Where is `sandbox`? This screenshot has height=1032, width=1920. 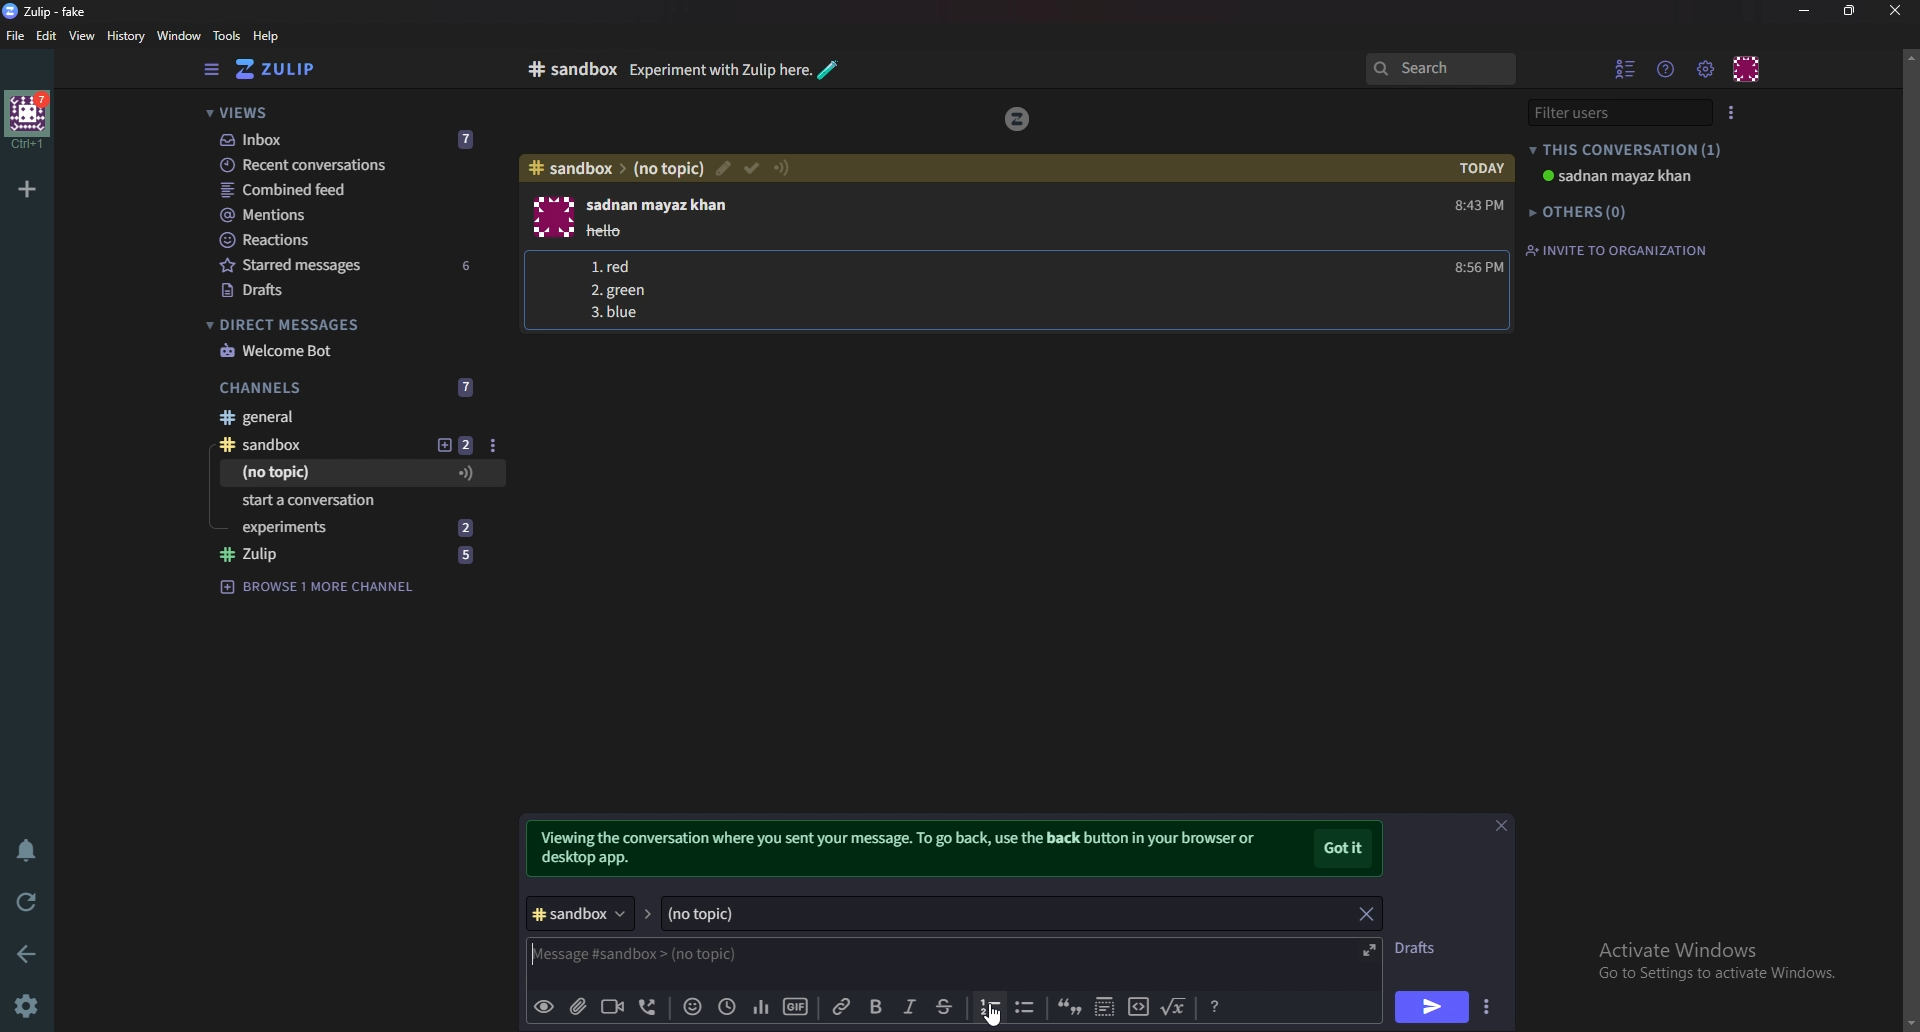
sandbox is located at coordinates (304, 444).